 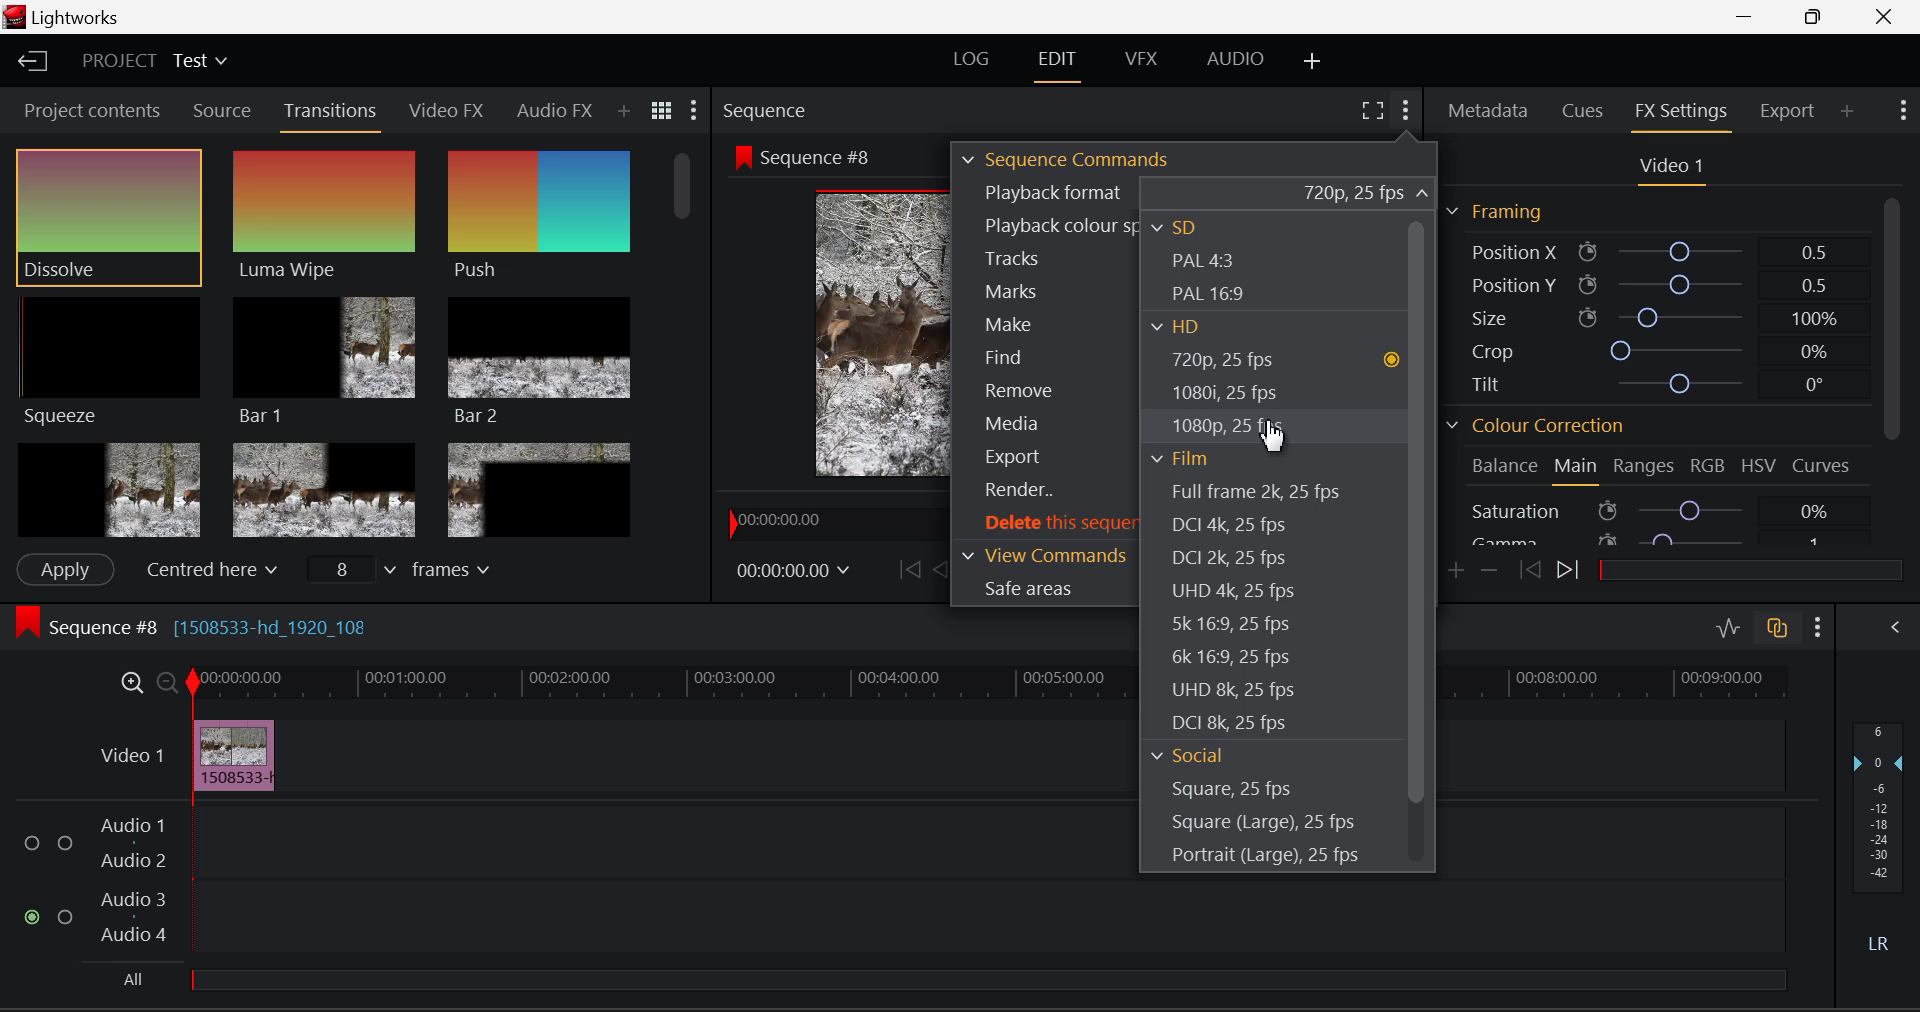 What do you see at coordinates (1489, 111) in the screenshot?
I see `Metadata` at bounding box center [1489, 111].